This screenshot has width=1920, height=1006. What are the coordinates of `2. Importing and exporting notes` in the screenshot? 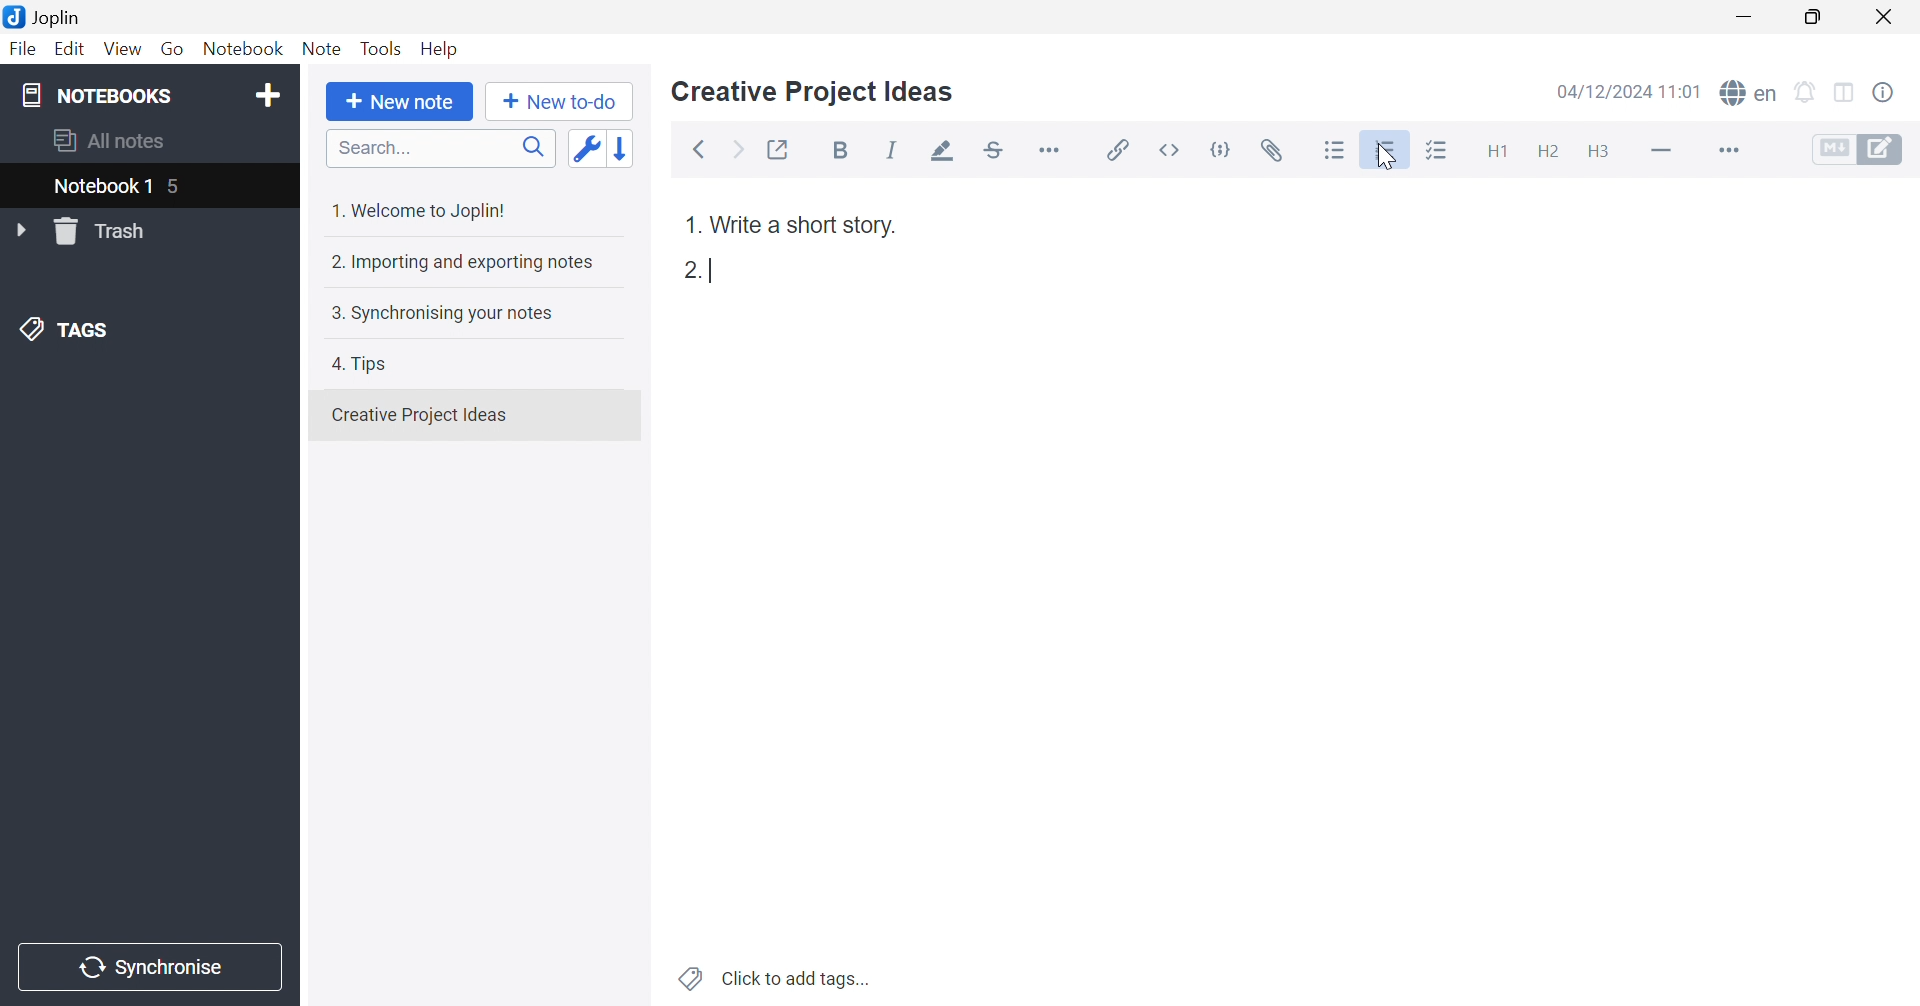 It's located at (466, 264).